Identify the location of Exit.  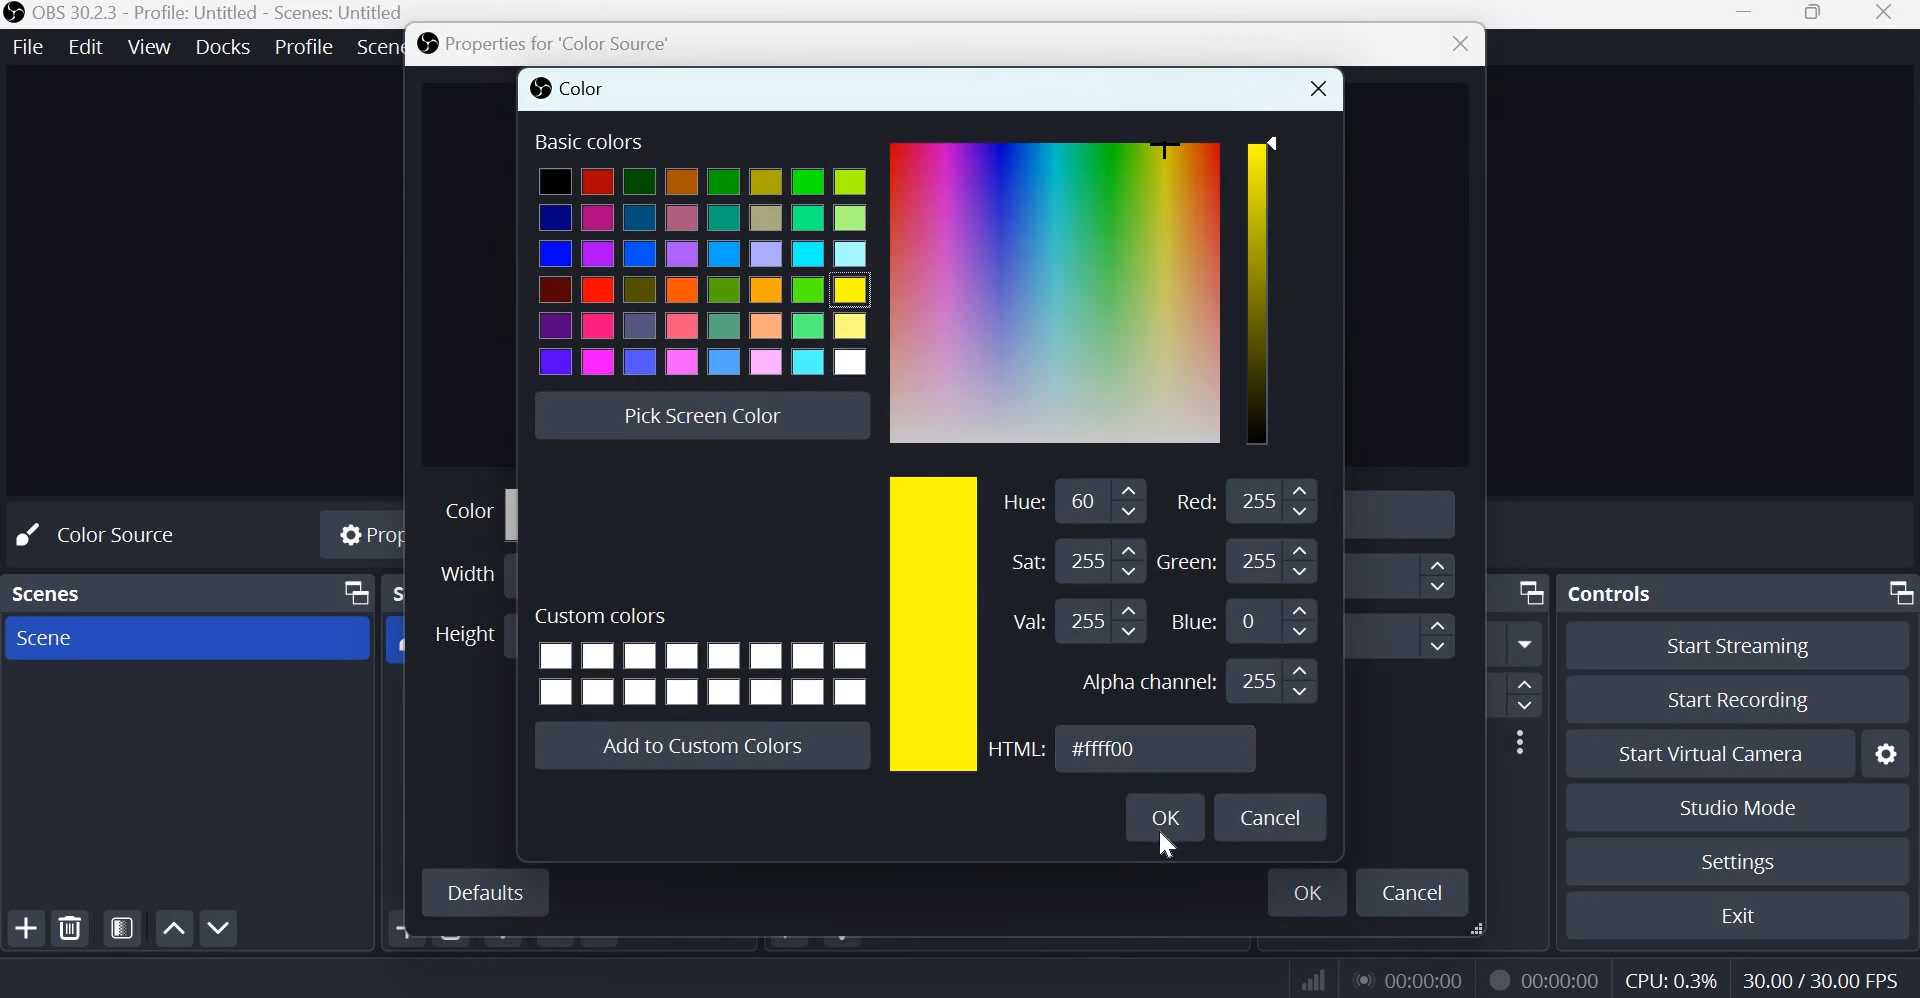
(1747, 915).